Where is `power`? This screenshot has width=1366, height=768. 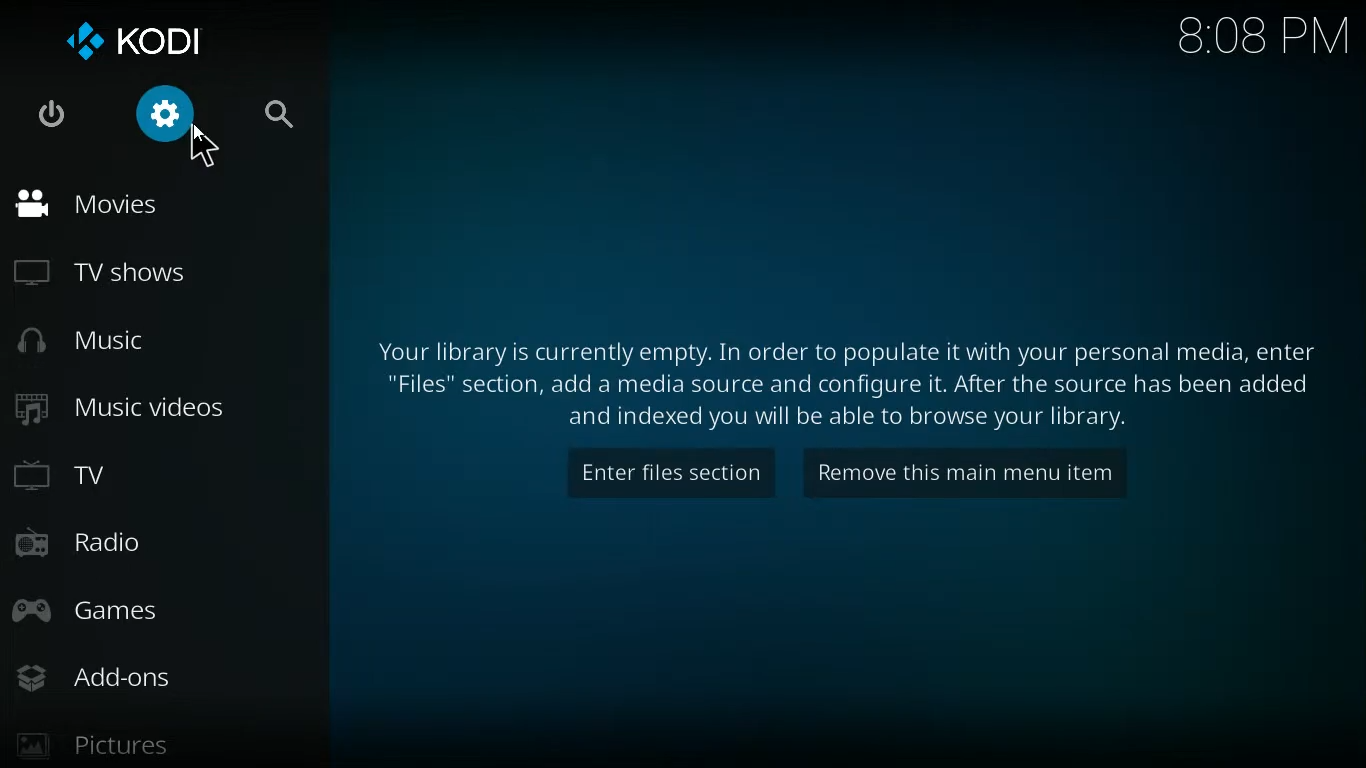 power is located at coordinates (51, 121).